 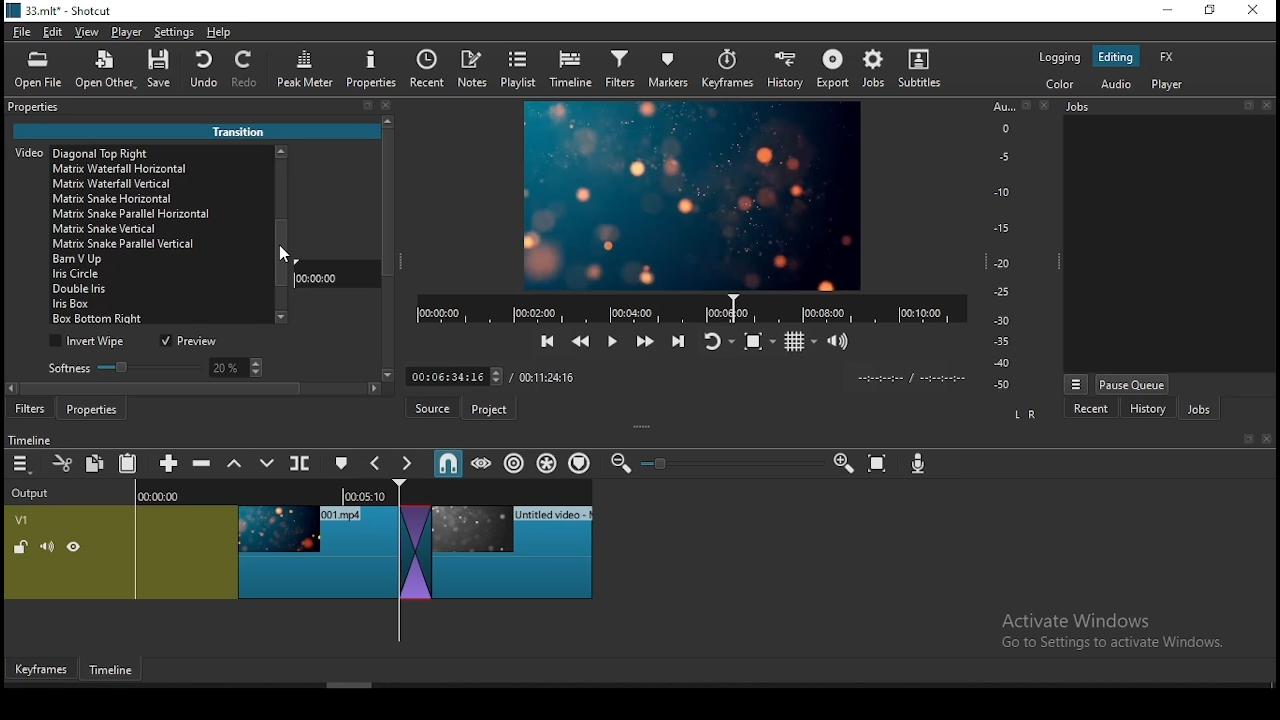 I want to click on softness, so click(x=152, y=367).